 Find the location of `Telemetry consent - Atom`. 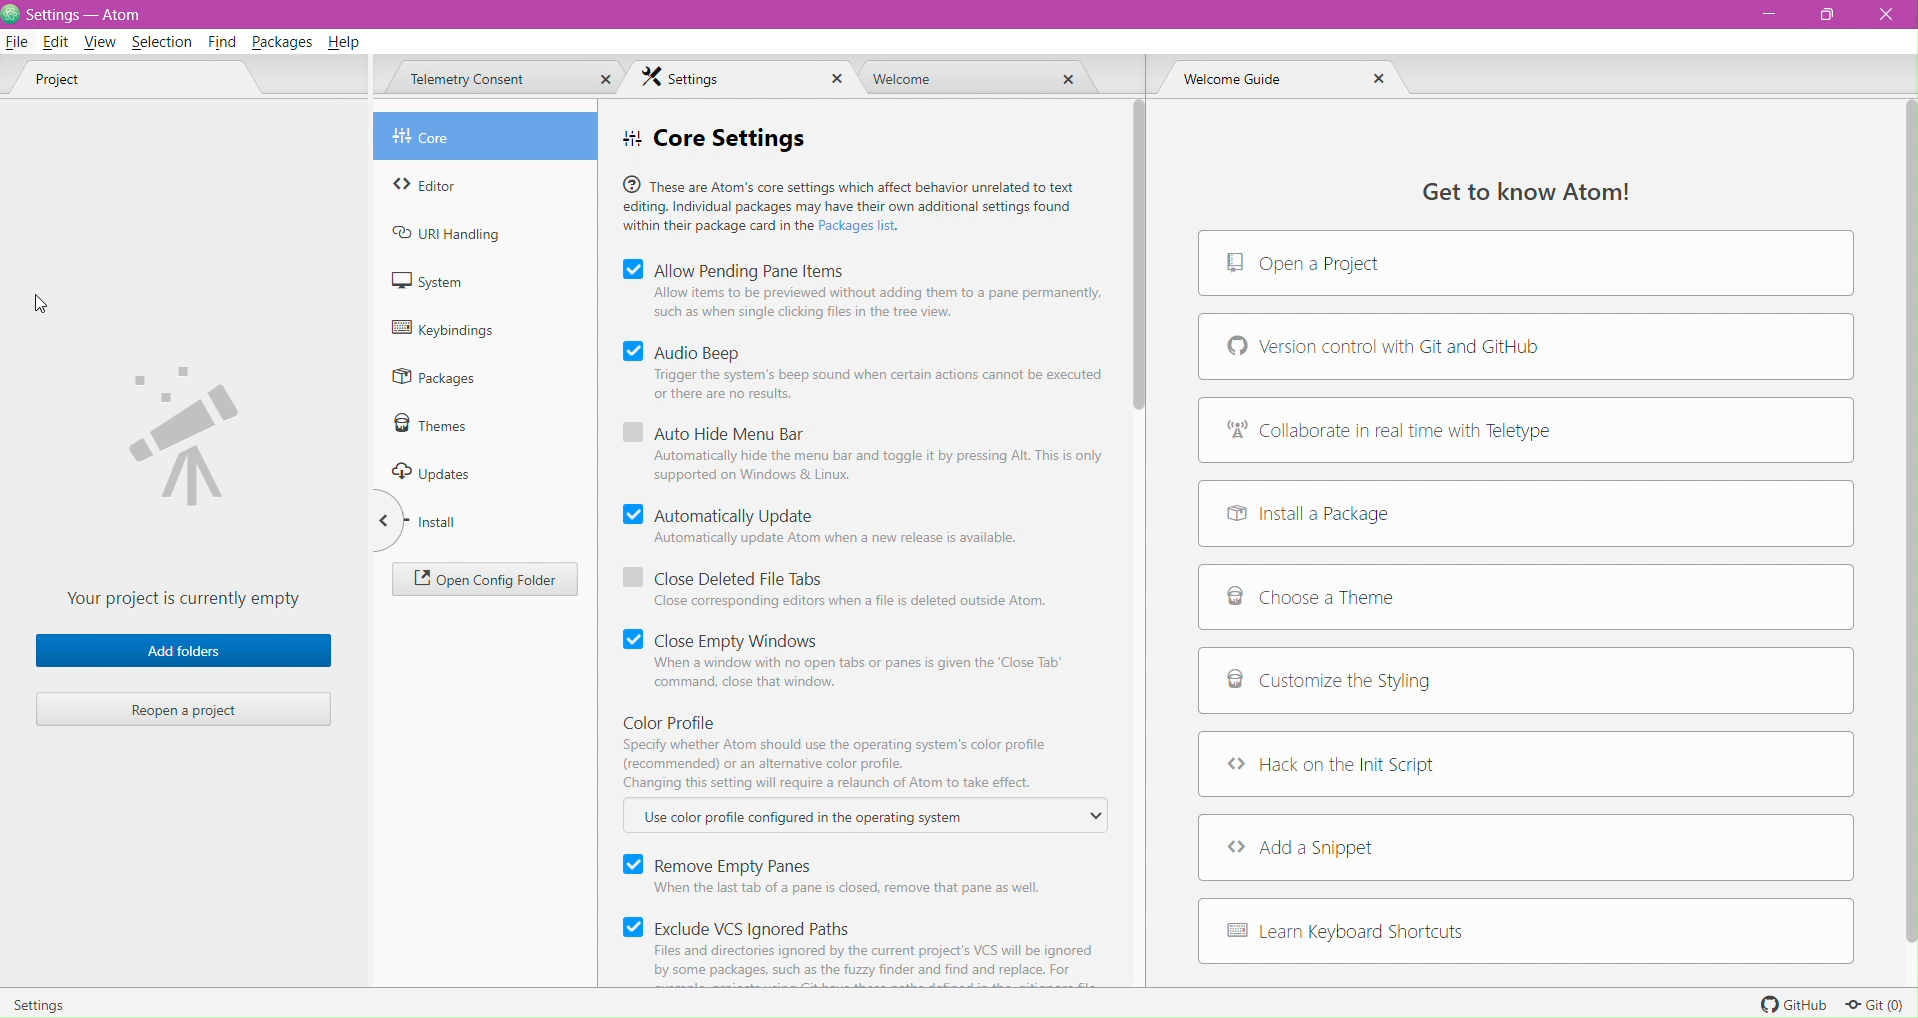

Telemetry consent - Atom is located at coordinates (129, 14).